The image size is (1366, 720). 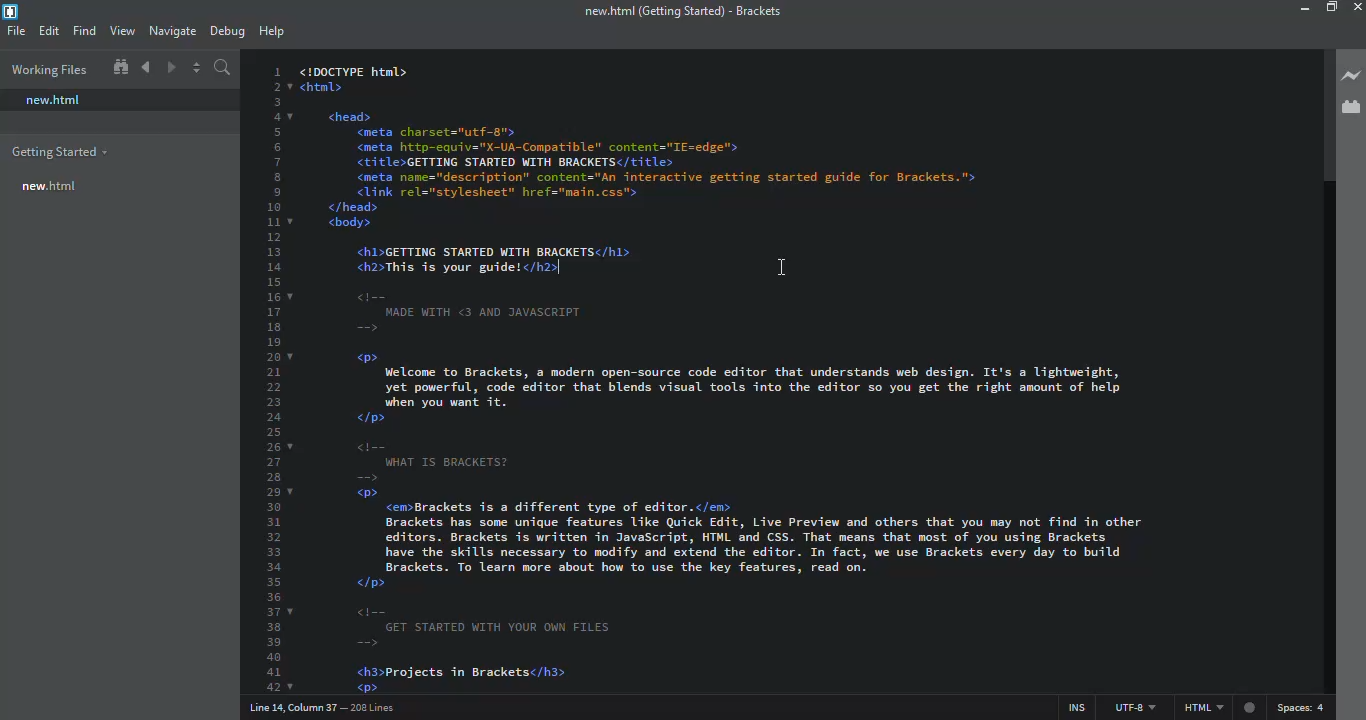 What do you see at coordinates (1323, 123) in the screenshot?
I see `scroll bar` at bounding box center [1323, 123].